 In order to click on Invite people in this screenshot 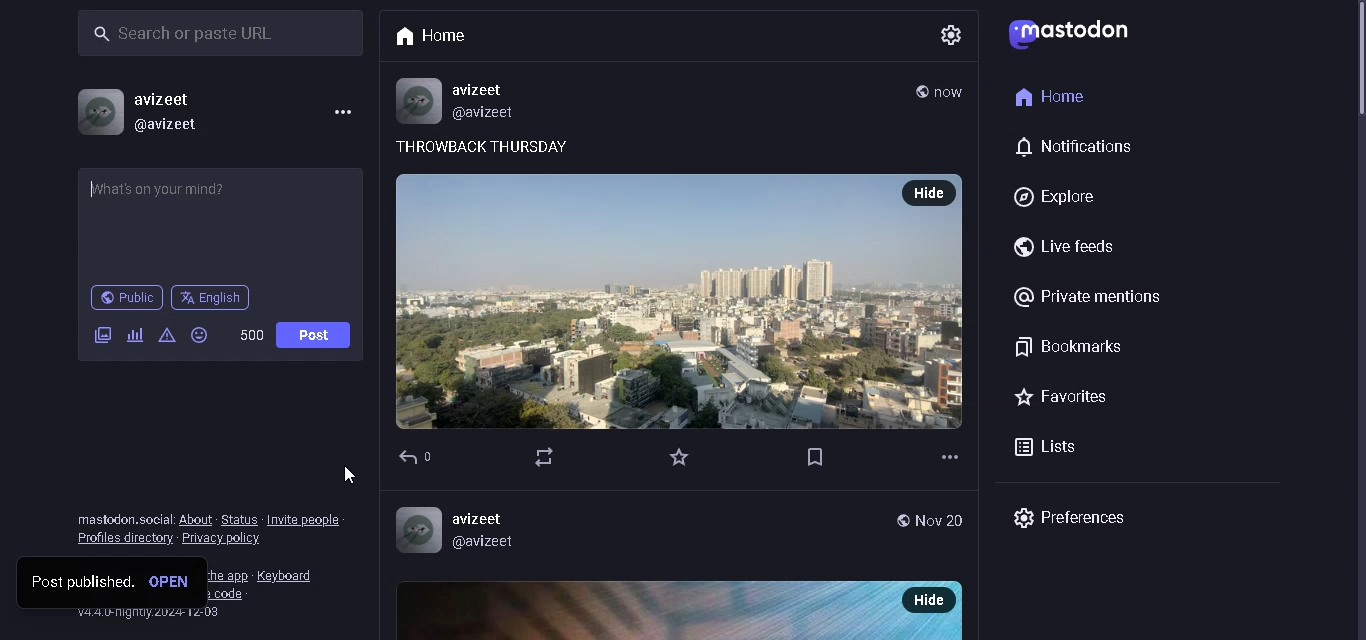, I will do `click(302, 517)`.